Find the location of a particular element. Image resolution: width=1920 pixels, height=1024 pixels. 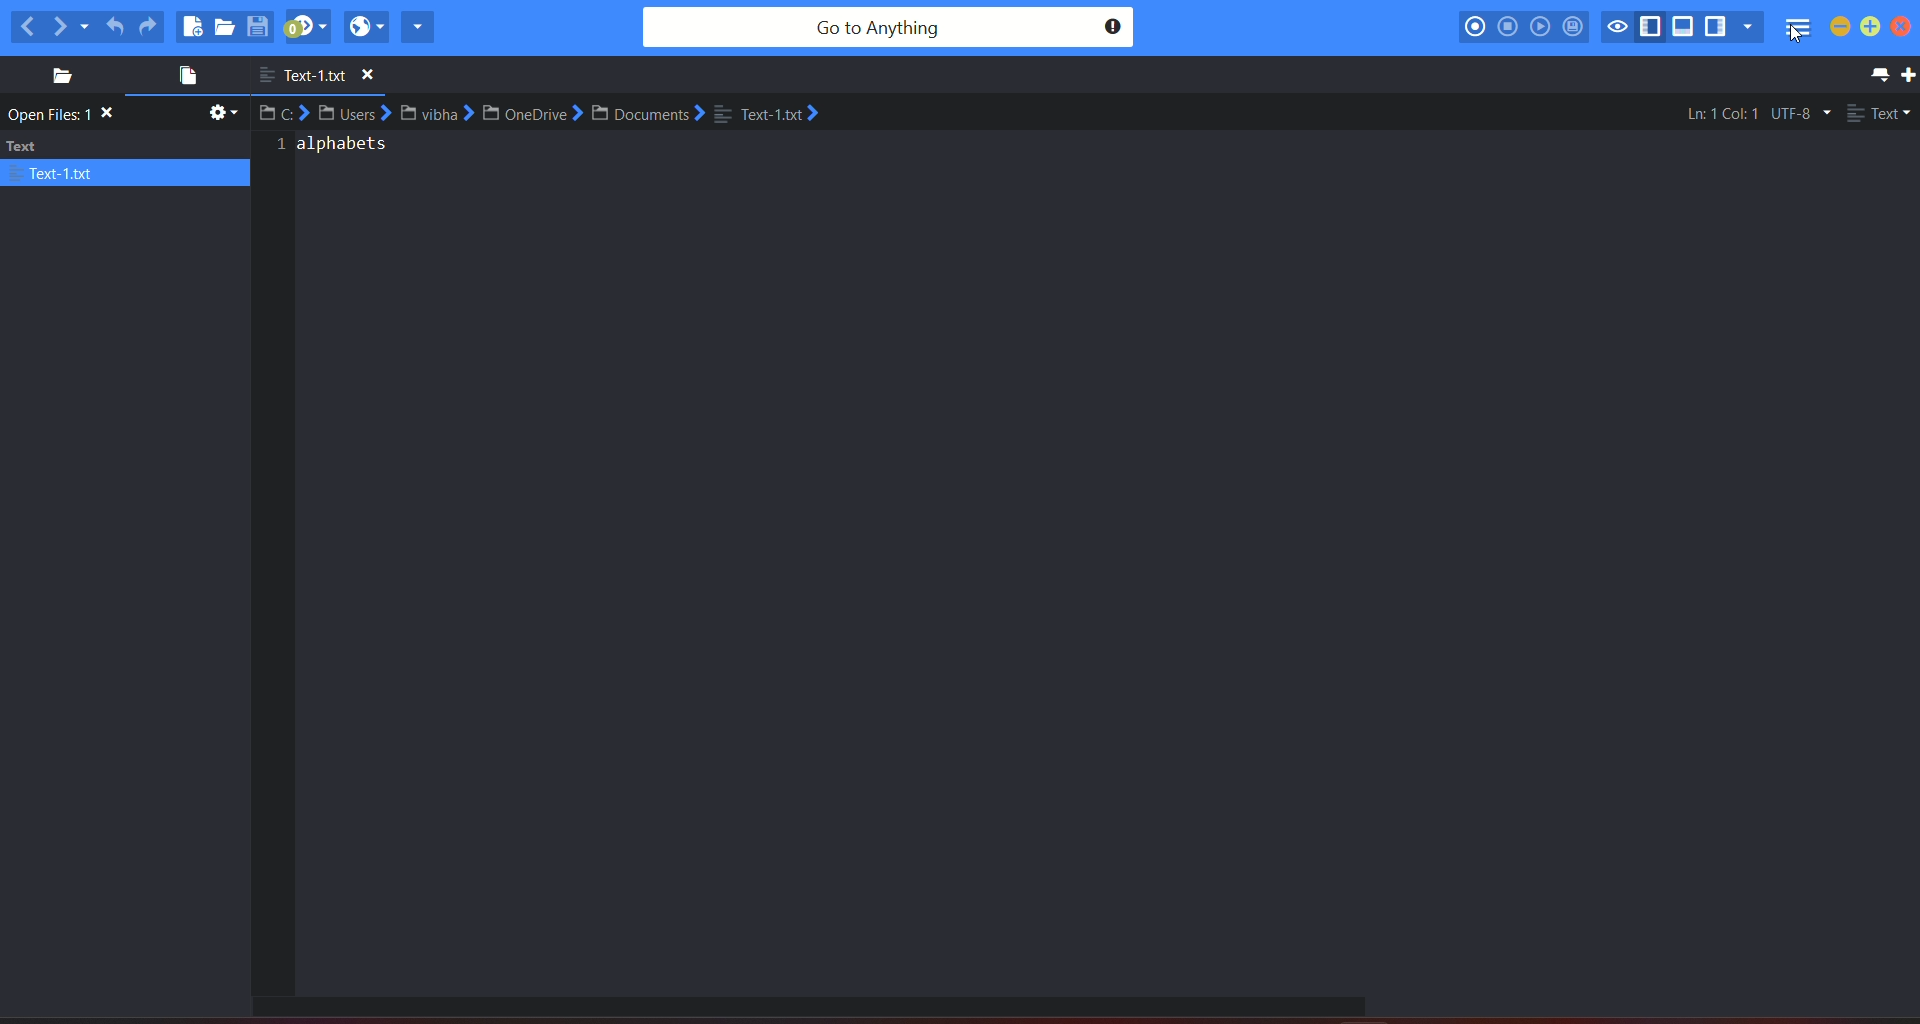

C:>Users?Vibha>OneDrive>Documents>Text-1.txt is located at coordinates (555, 116).